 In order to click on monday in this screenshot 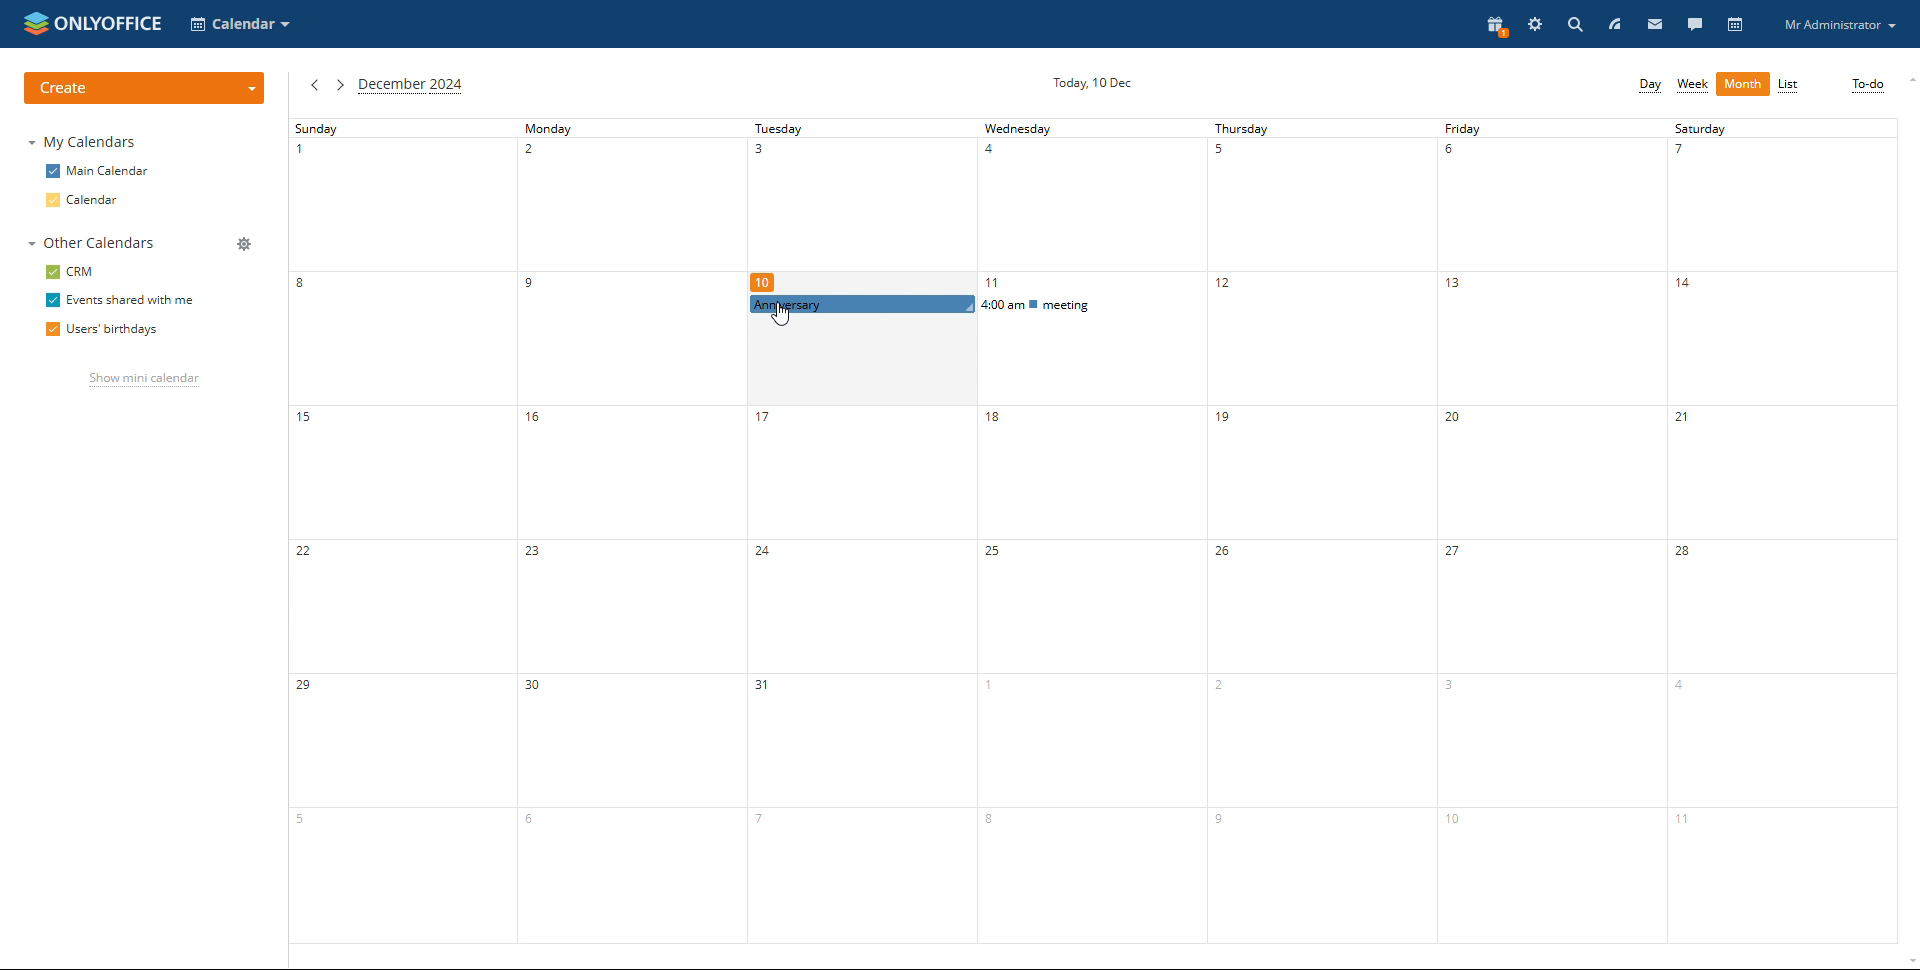, I will do `click(623, 530)`.